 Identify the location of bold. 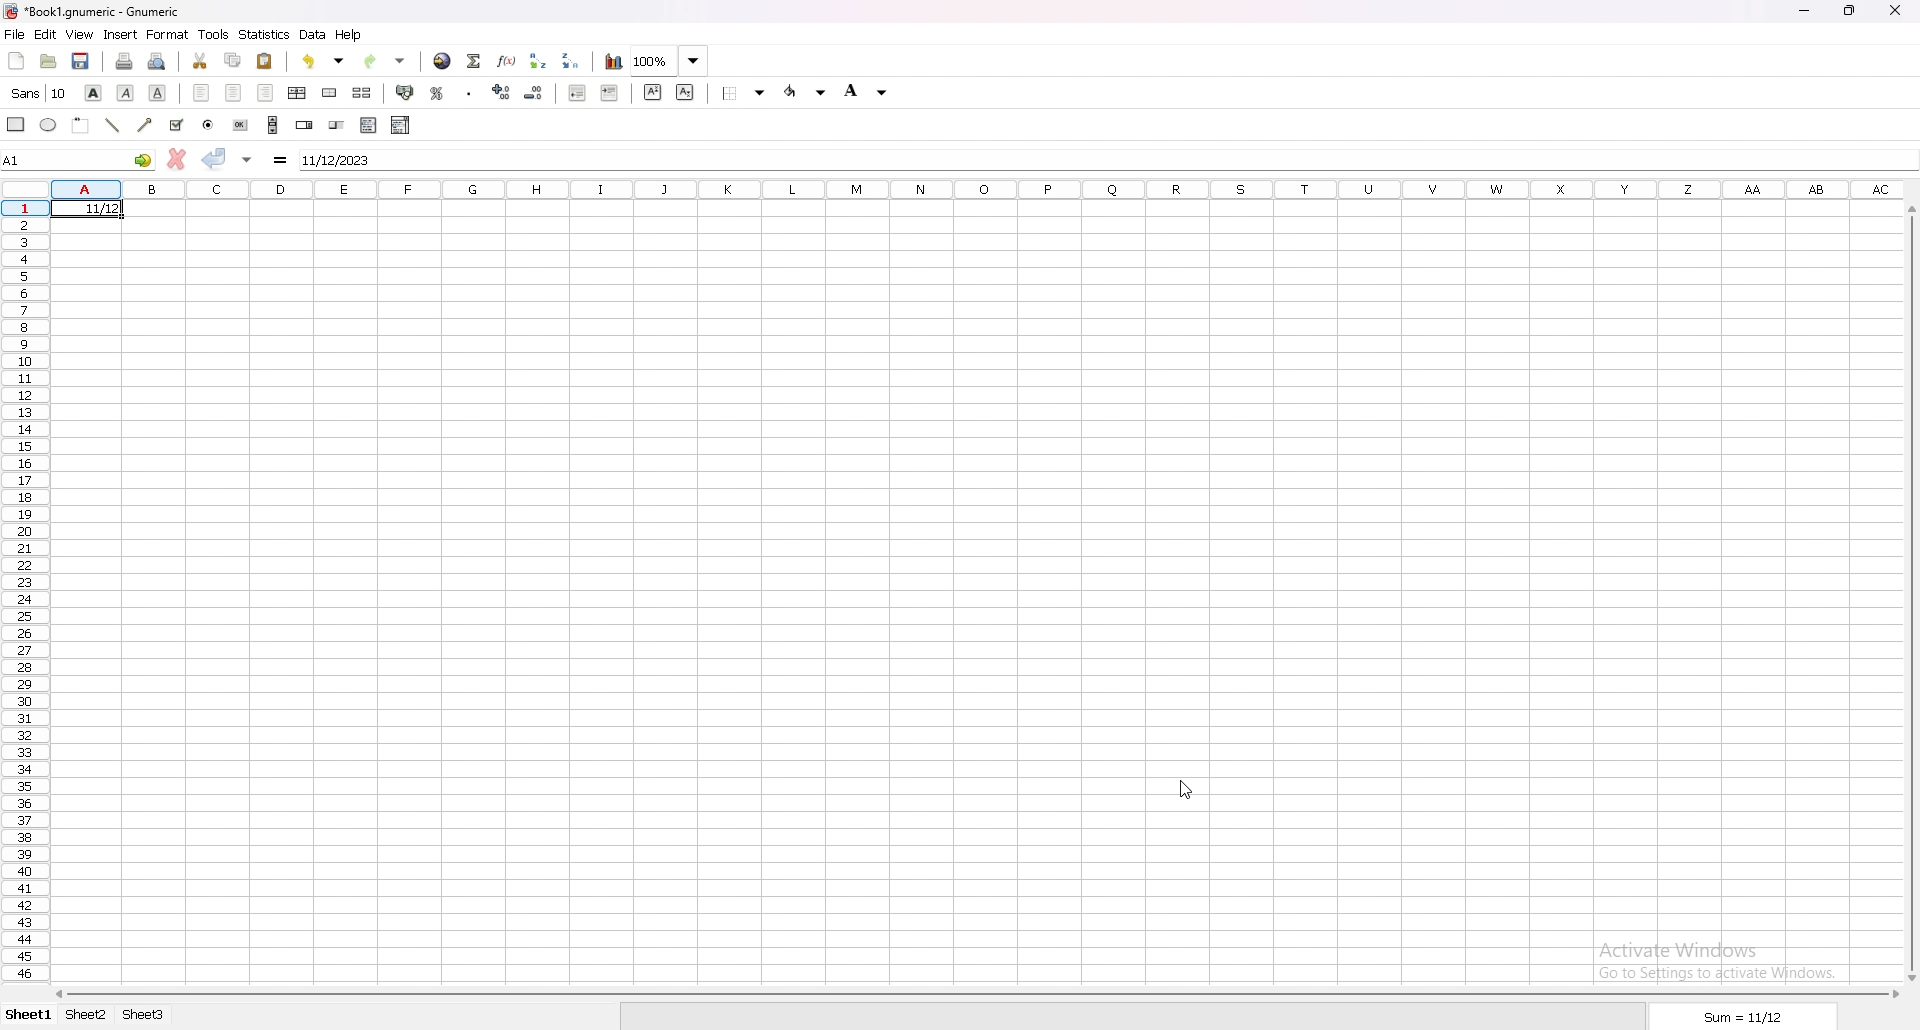
(94, 92).